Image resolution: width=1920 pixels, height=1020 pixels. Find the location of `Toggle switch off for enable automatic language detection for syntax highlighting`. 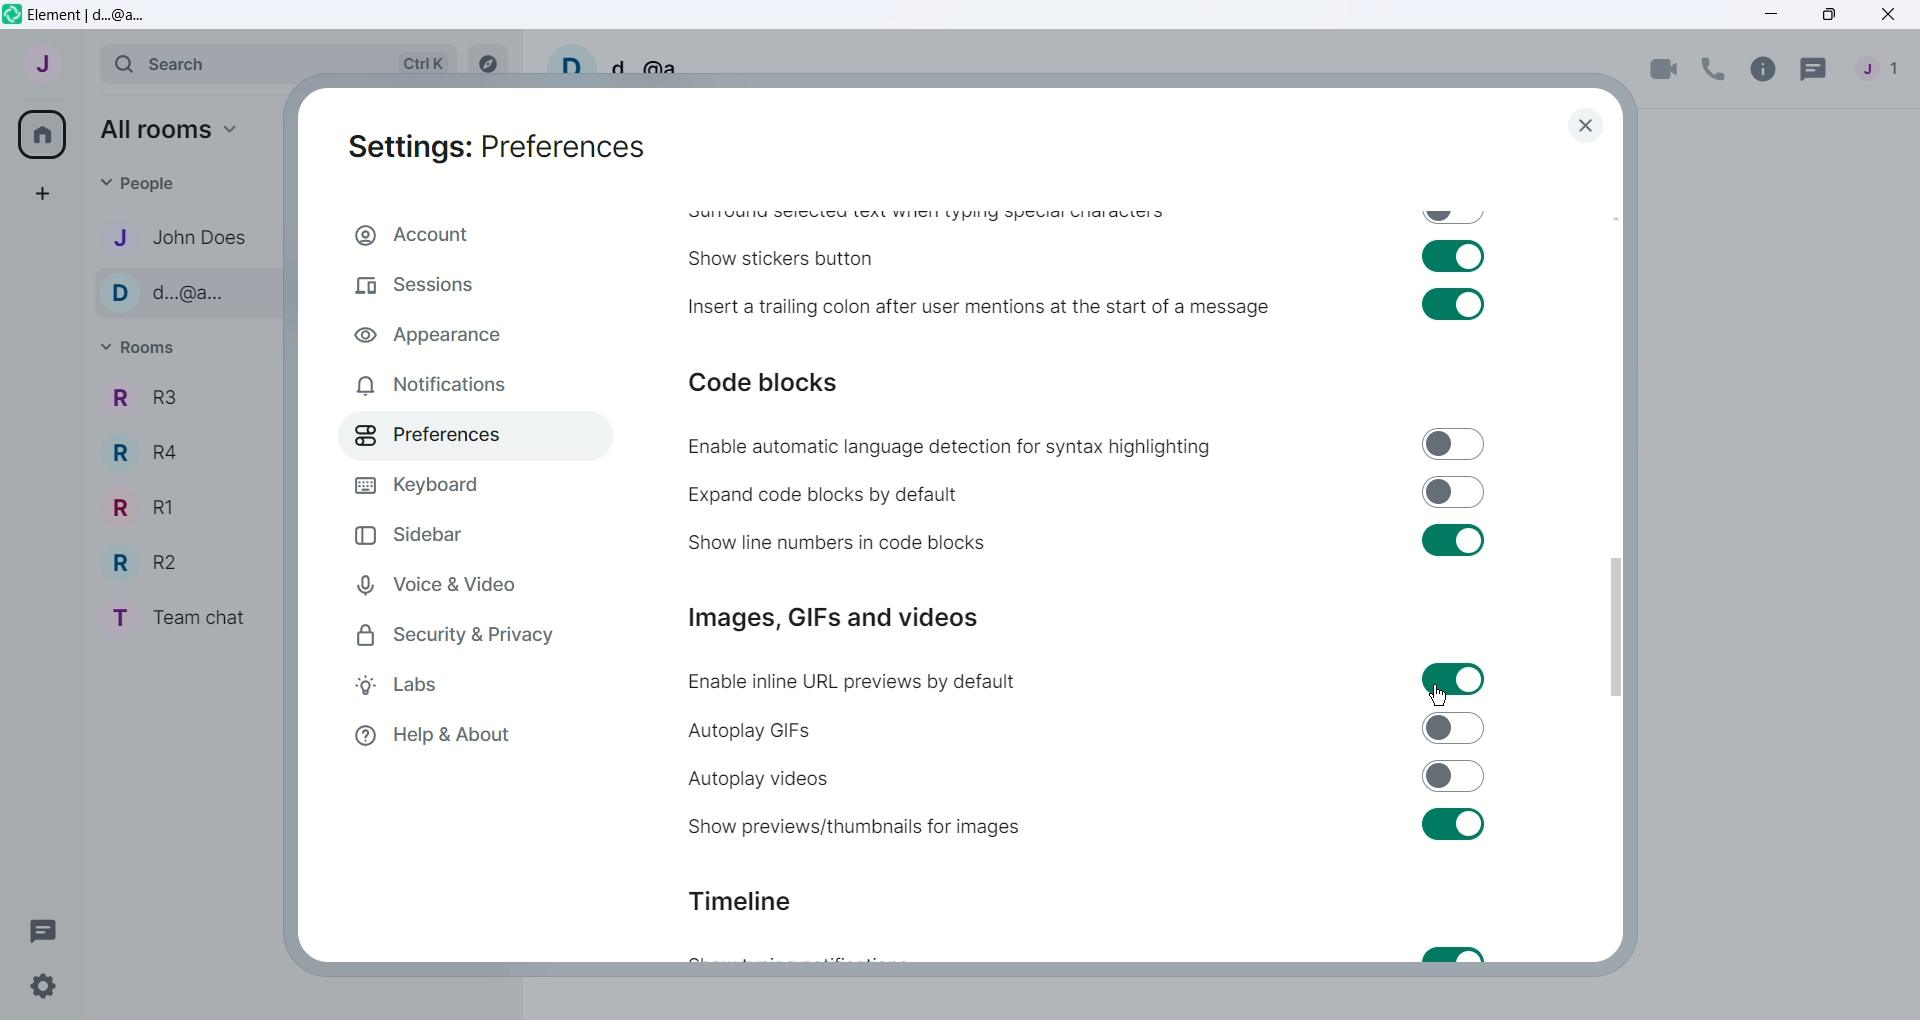

Toggle switch off for enable automatic language detection for syntax highlighting is located at coordinates (1453, 444).